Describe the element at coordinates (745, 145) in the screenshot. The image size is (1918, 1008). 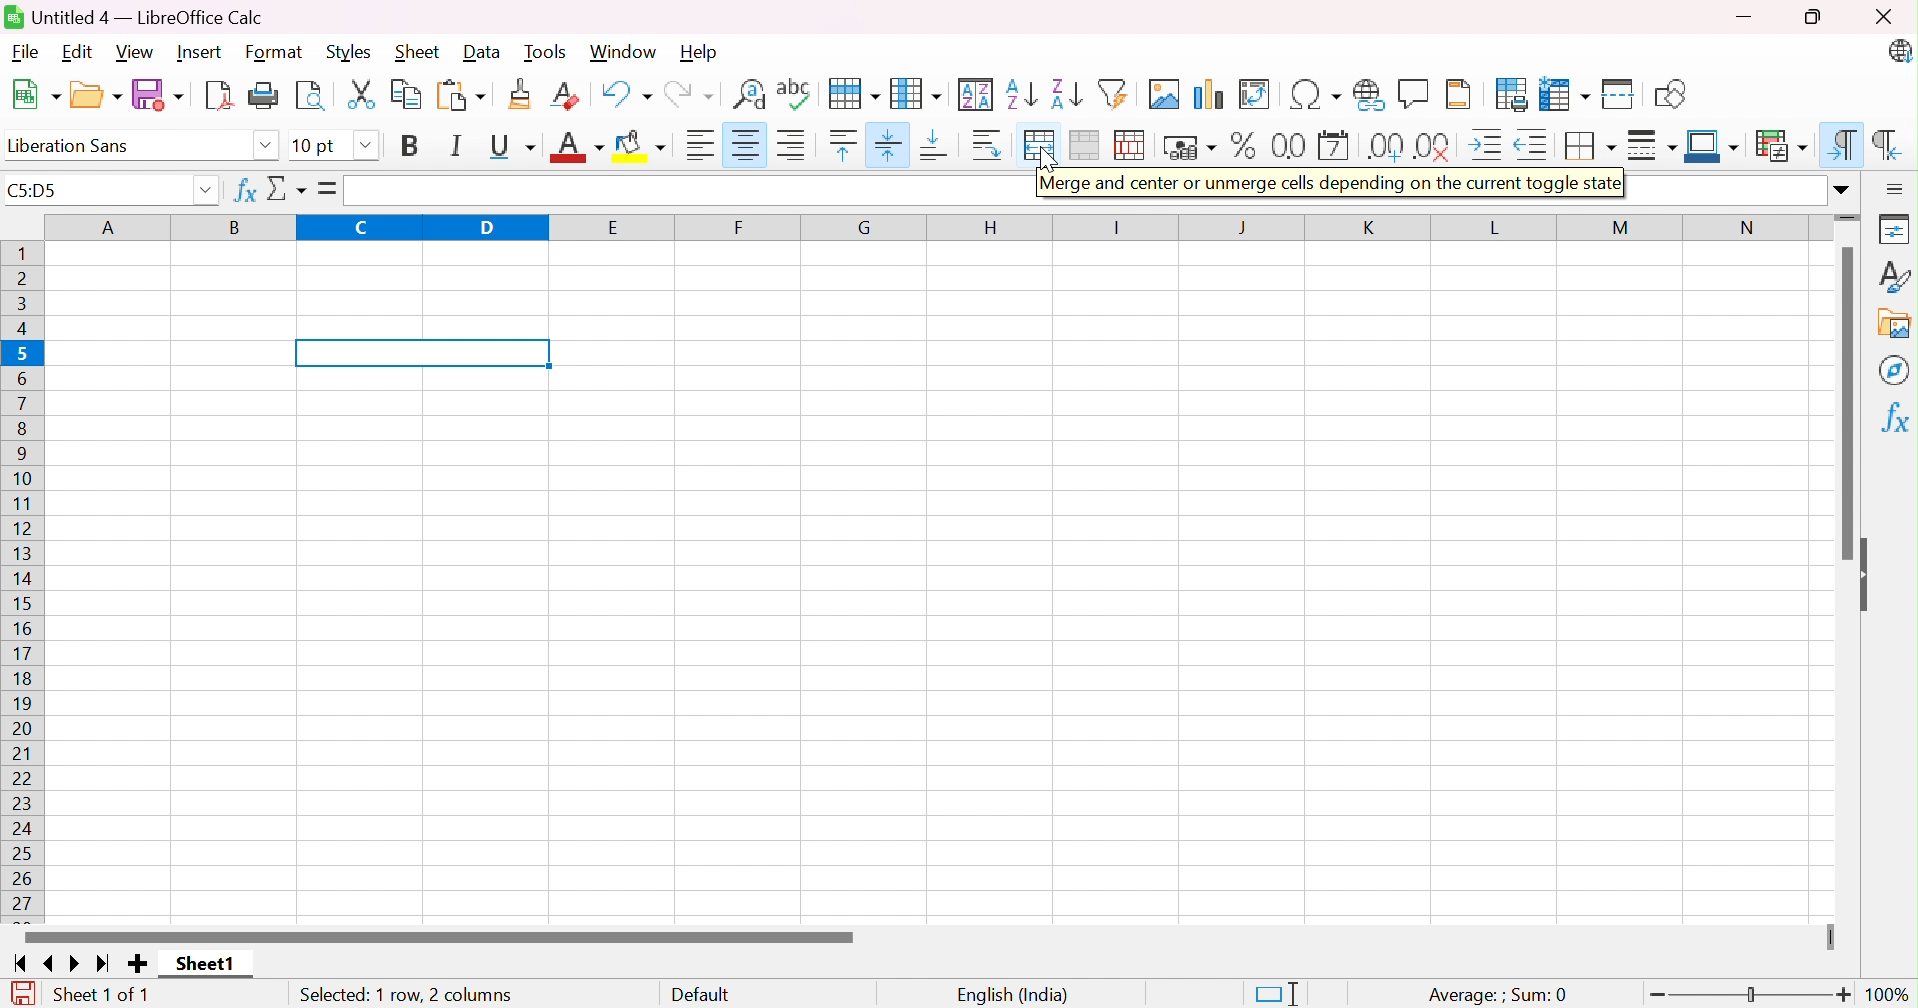
I see `Align Center` at that location.